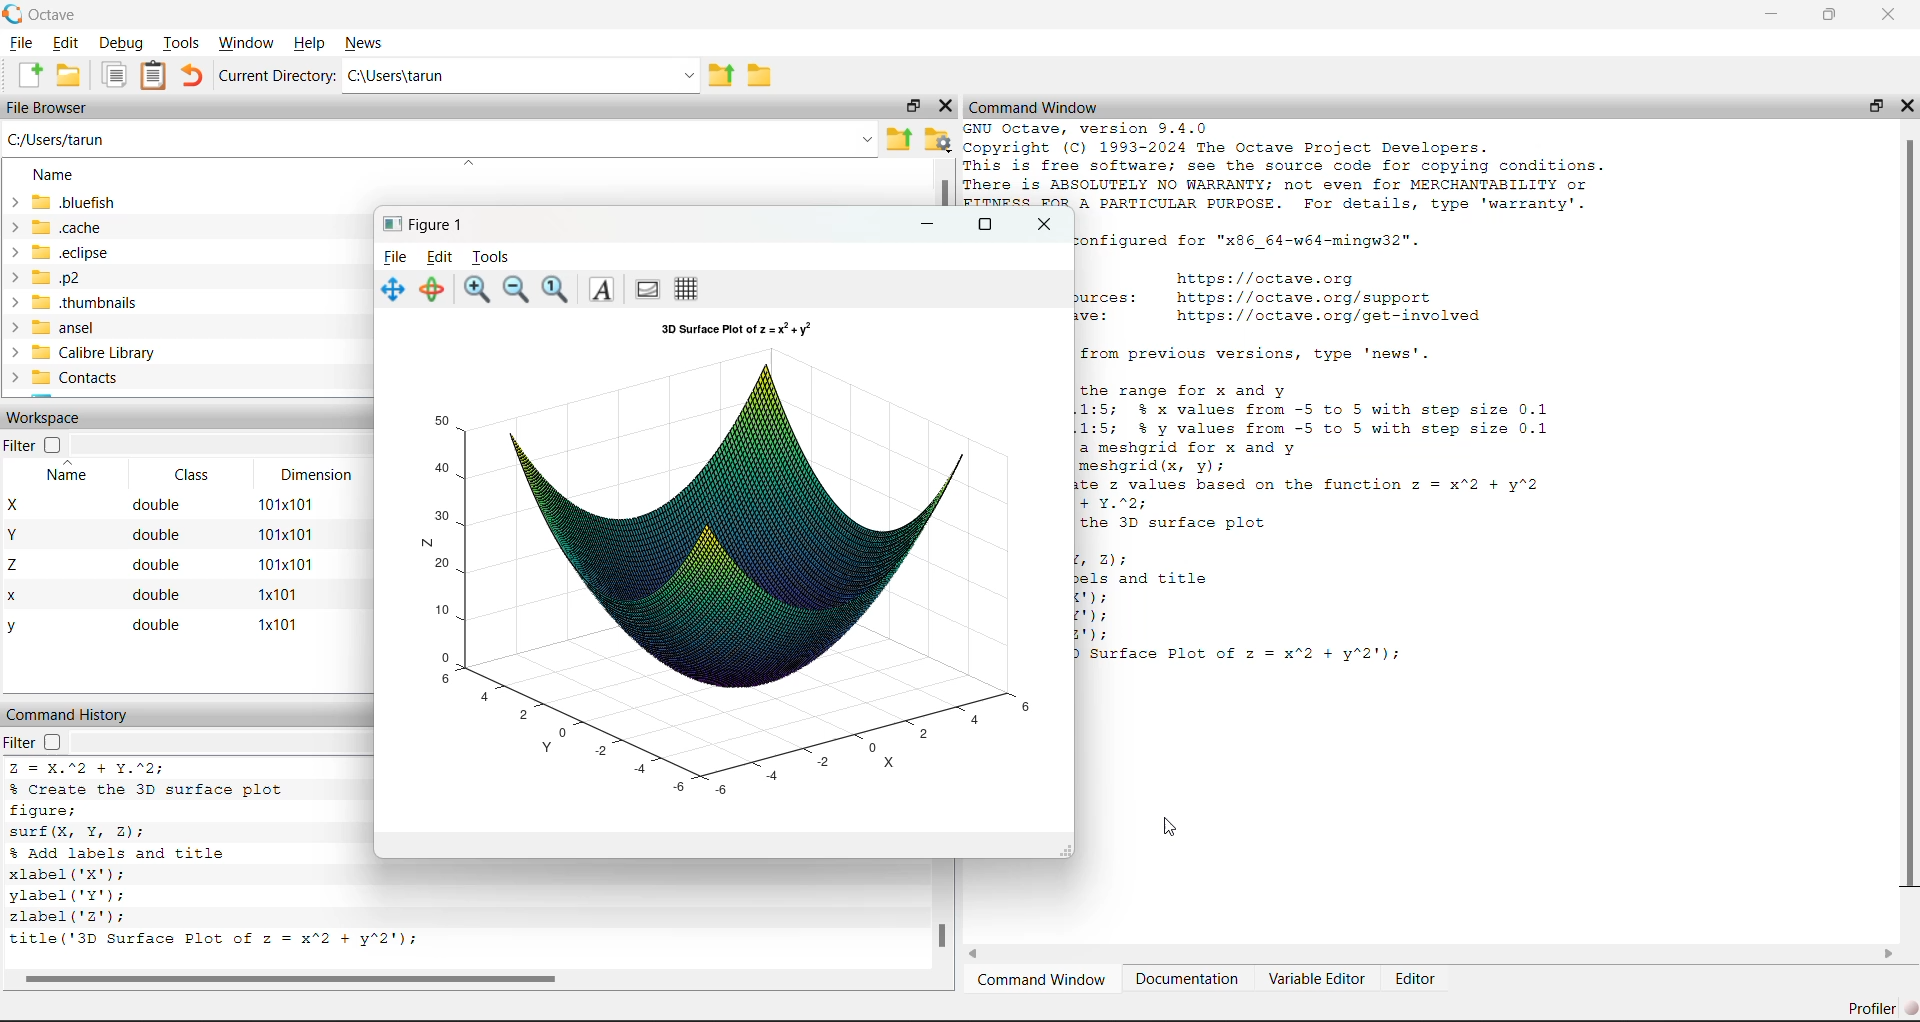  Describe the element at coordinates (21, 45) in the screenshot. I see `File` at that location.